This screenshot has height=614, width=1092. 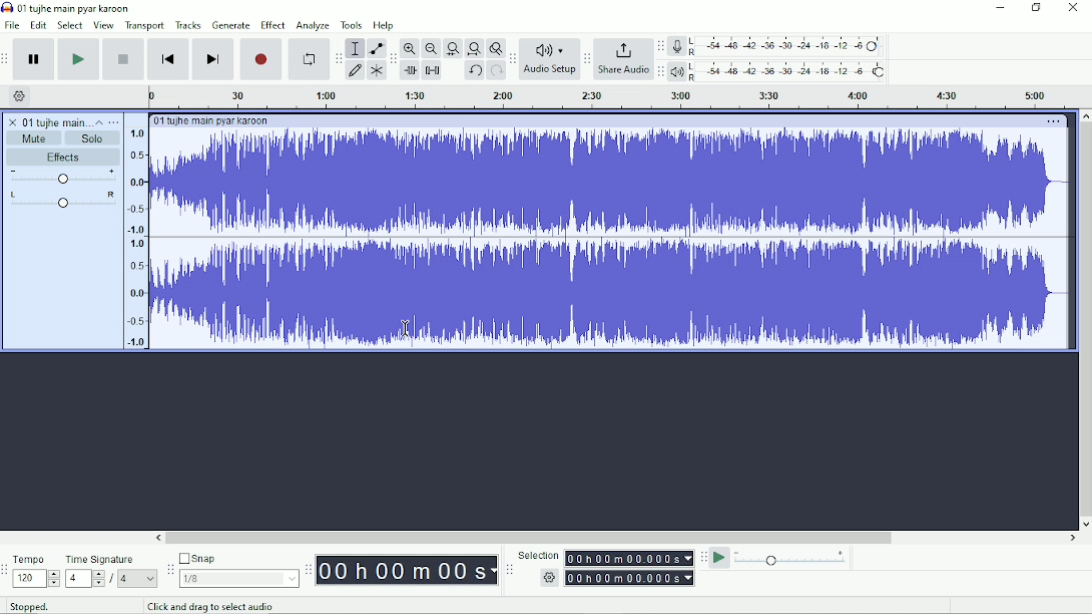 I want to click on Timeline options, so click(x=20, y=95).